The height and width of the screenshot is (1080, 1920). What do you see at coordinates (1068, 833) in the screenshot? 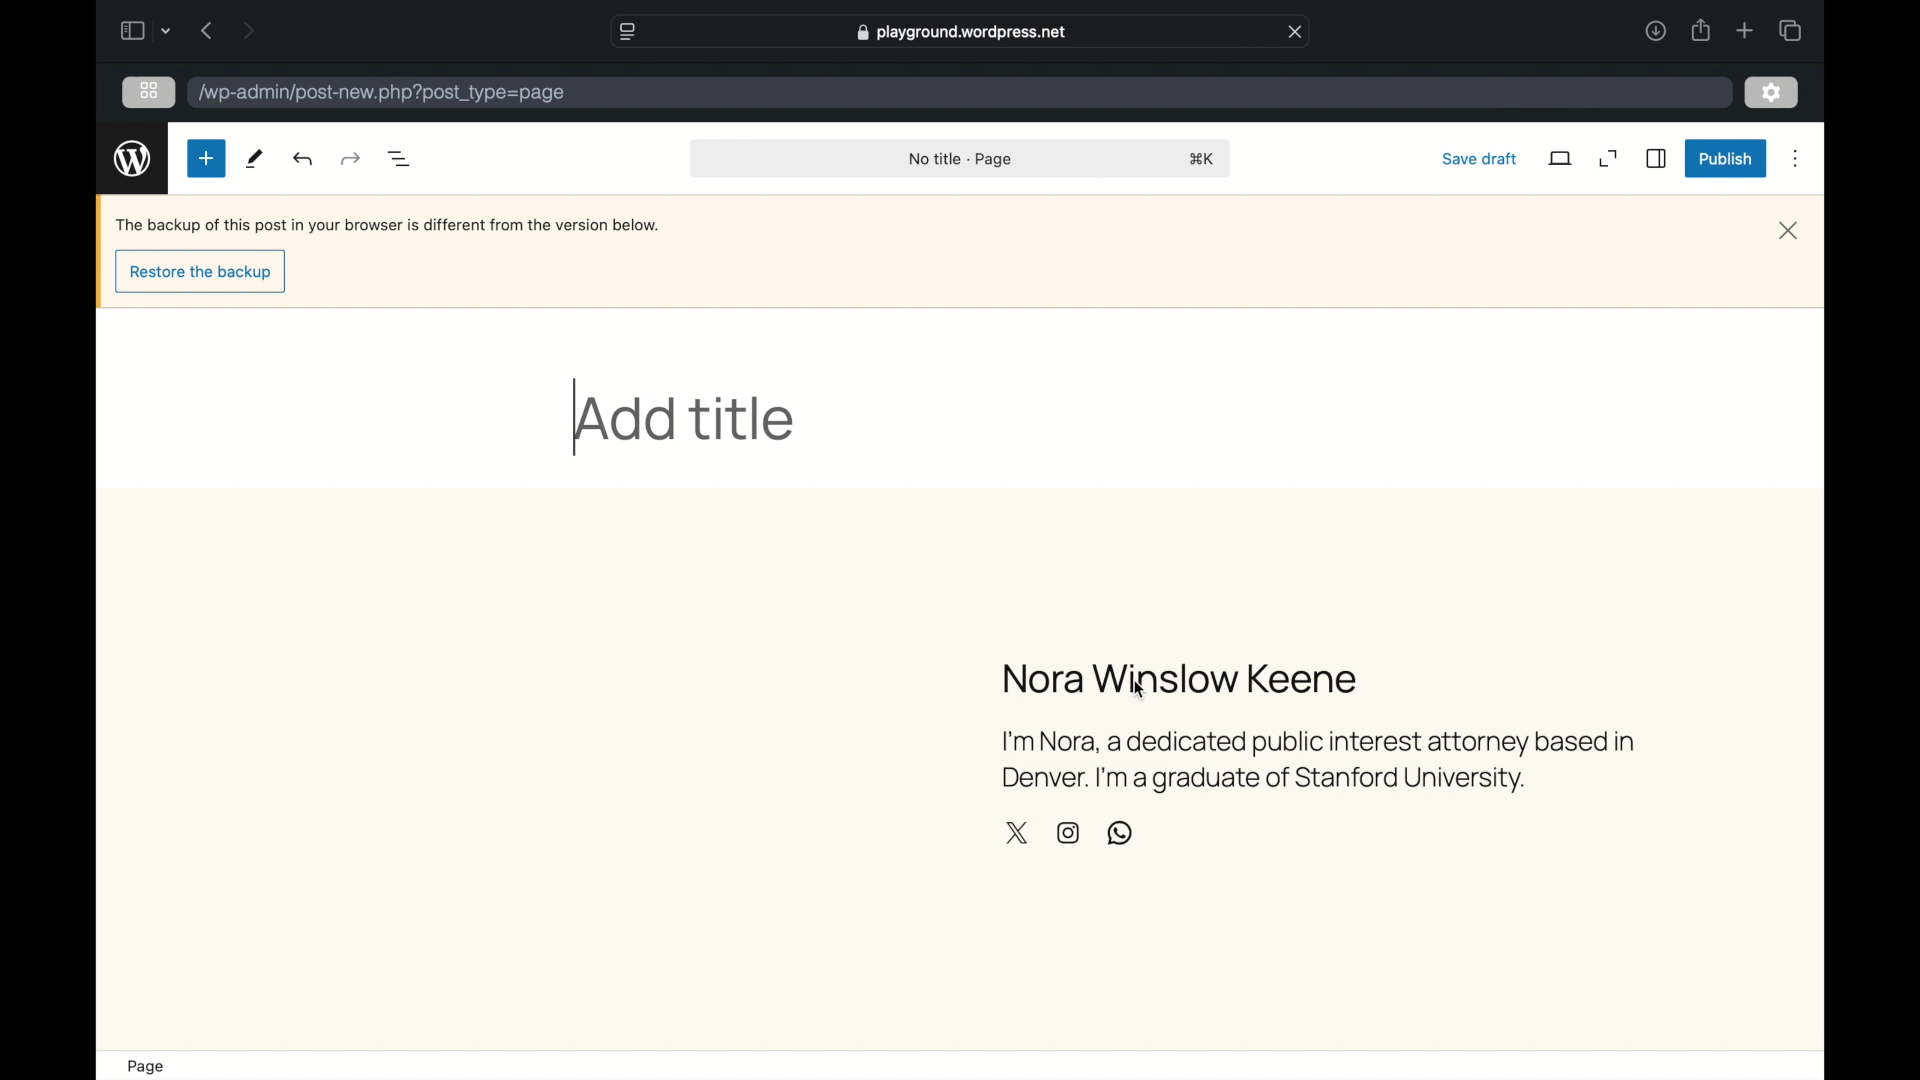
I see `instagram` at bounding box center [1068, 833].